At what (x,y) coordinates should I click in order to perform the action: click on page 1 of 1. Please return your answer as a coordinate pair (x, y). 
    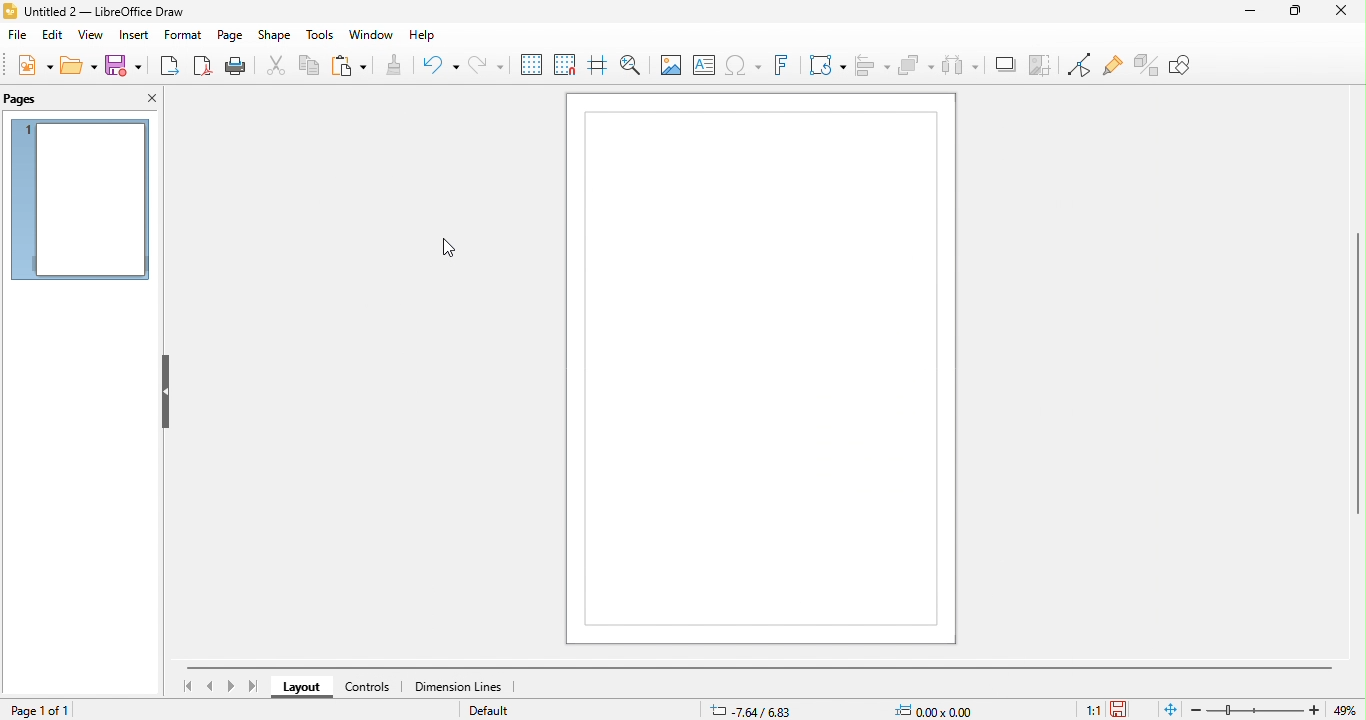
    Looking at the image, I should click on (44, 710).